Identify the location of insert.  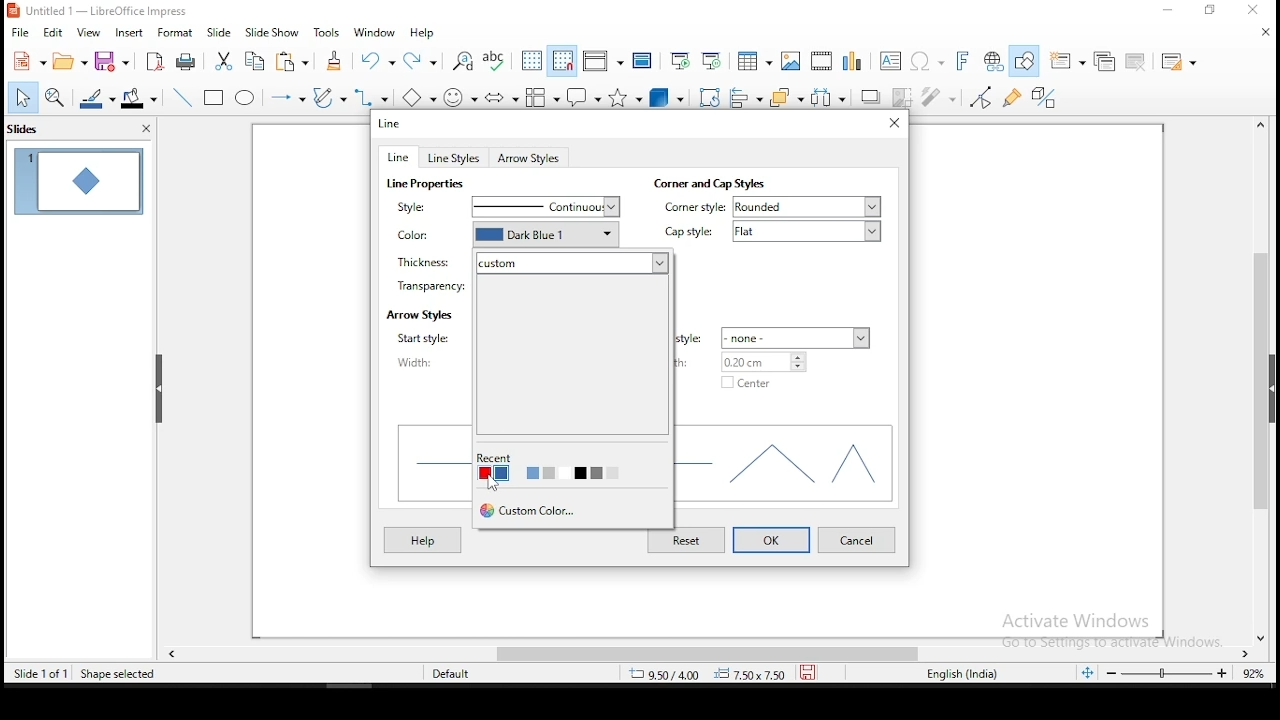
(128, 32).